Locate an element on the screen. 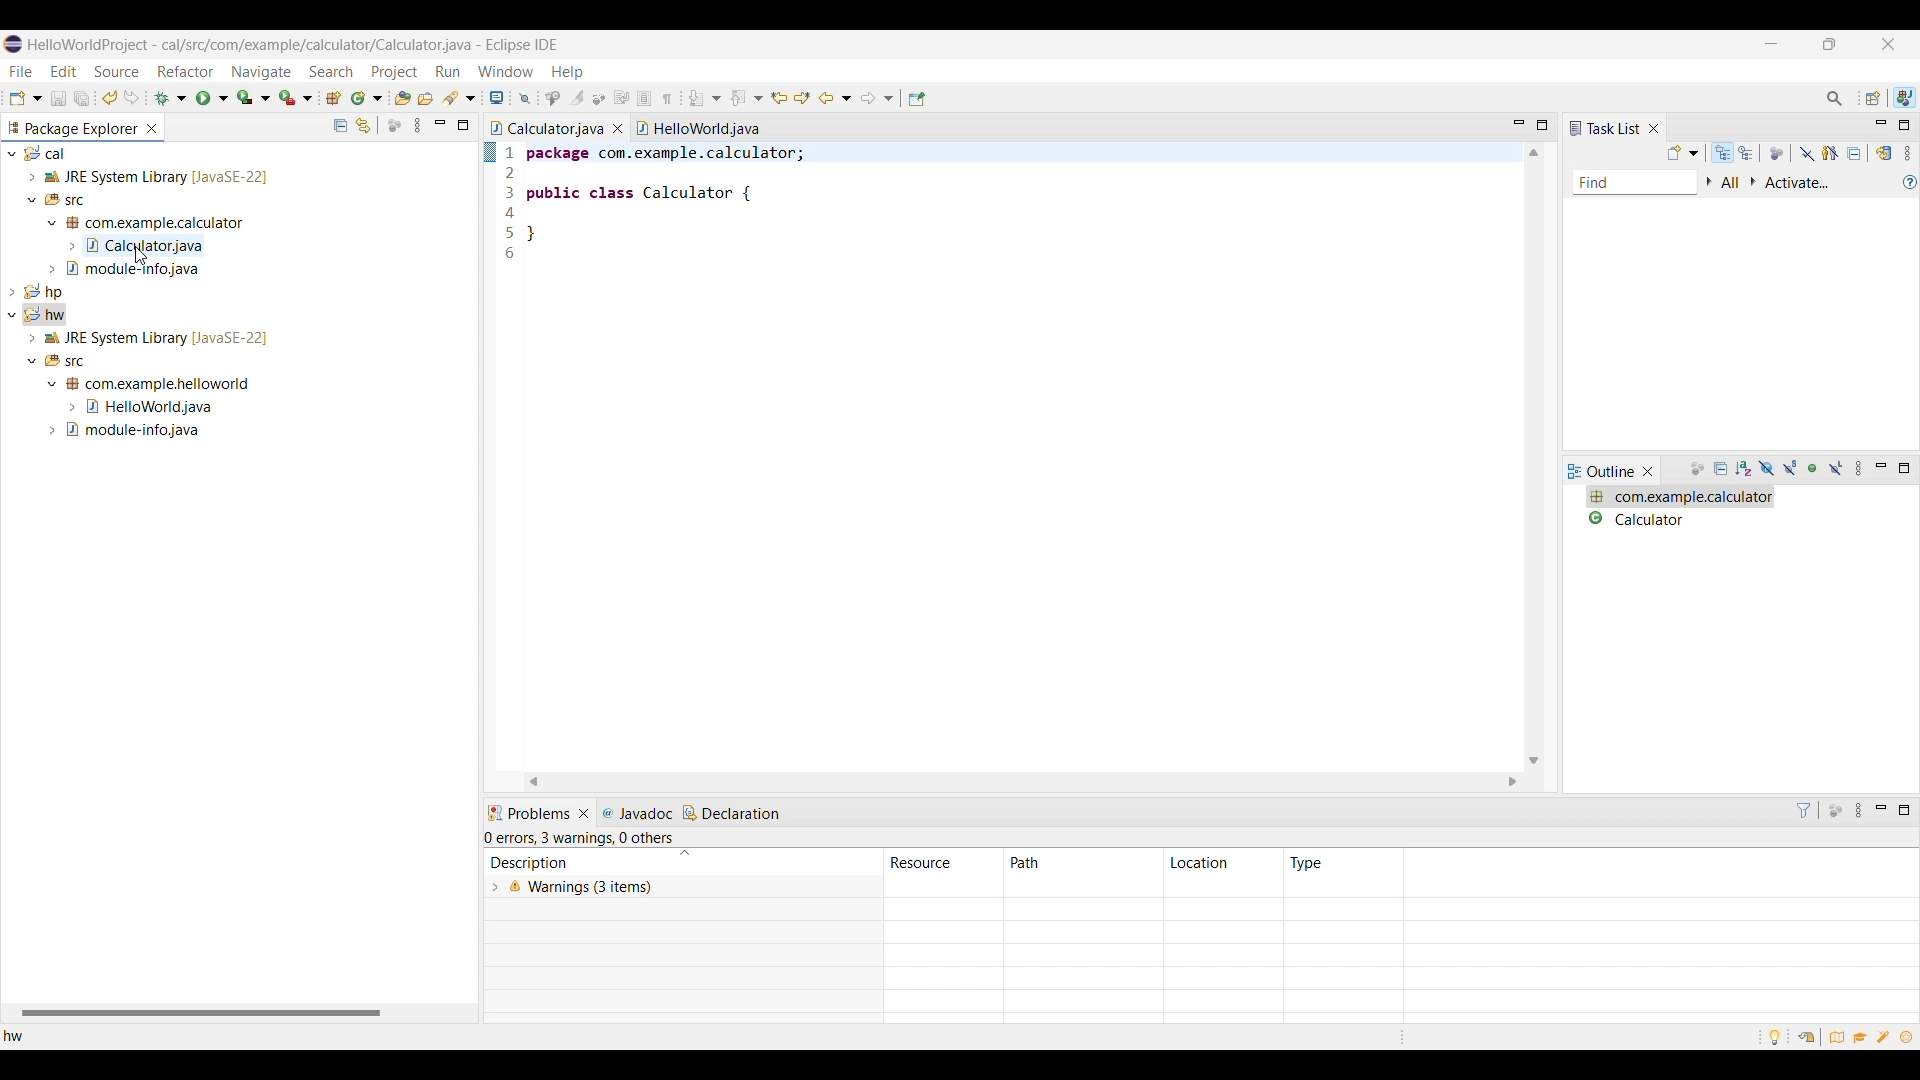 Image resolution: width=1920 pixels, height=1080 pixels. HelloWorldProject - cal/src/com/example/calculator/Calculator.java - Eclipse IDE is located at coordinates (293, 44).